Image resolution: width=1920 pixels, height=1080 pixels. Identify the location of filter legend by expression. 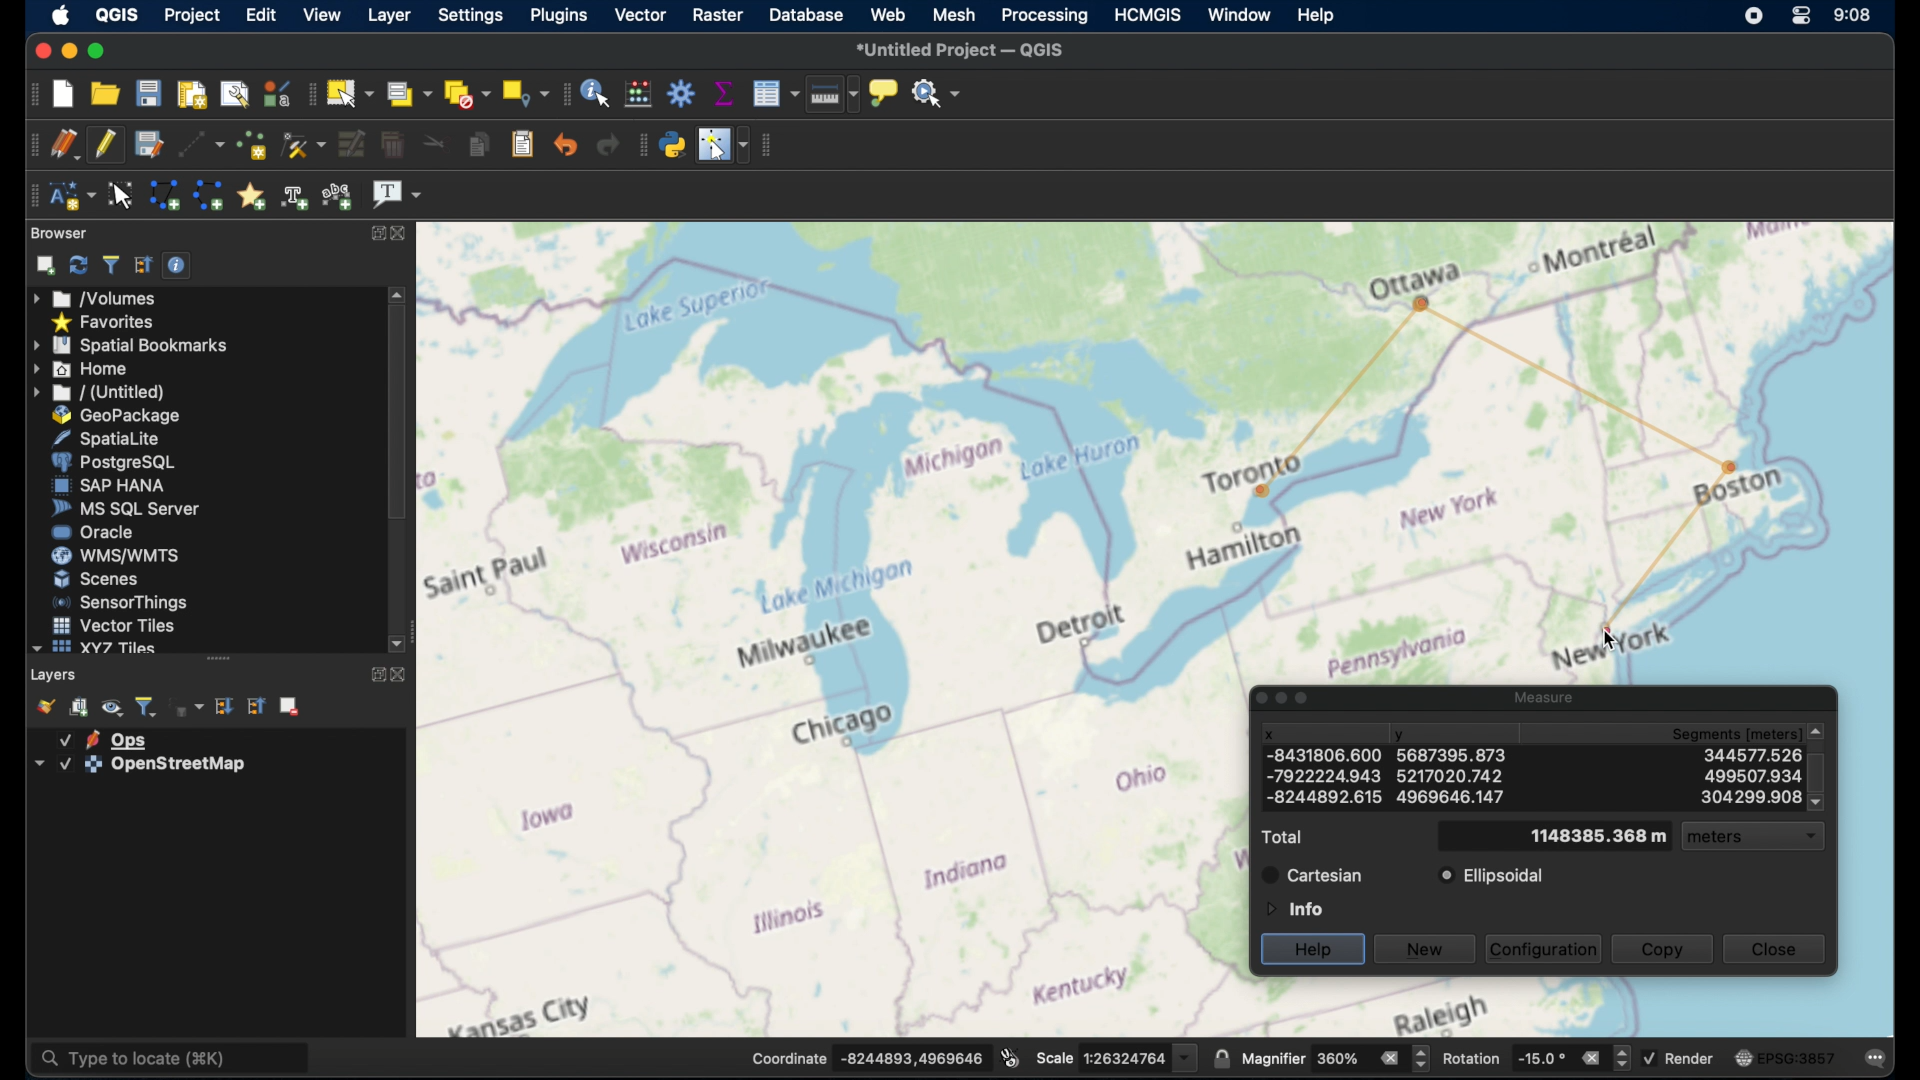
(188, 709).